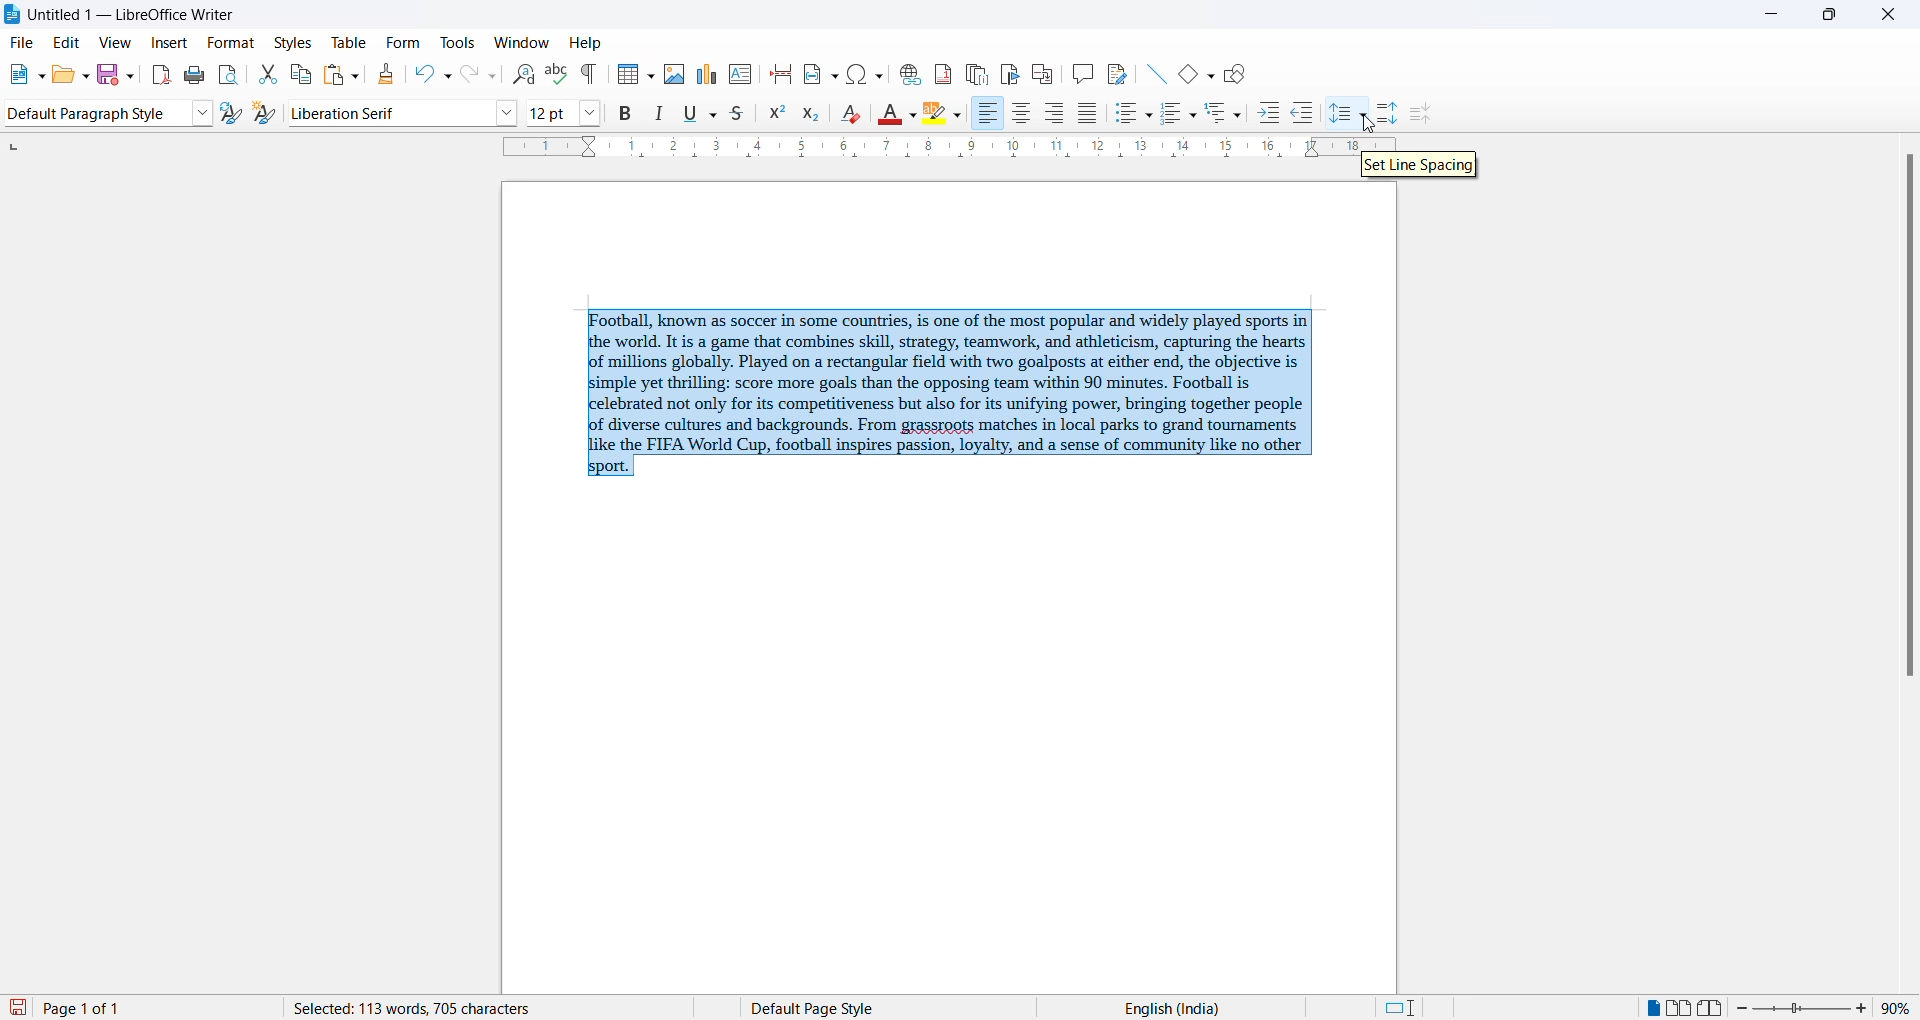 The image size is (1920, 1020). Describe the element at coordinates (100, 112) in the screenshot. I see `paragraph style` at that location.